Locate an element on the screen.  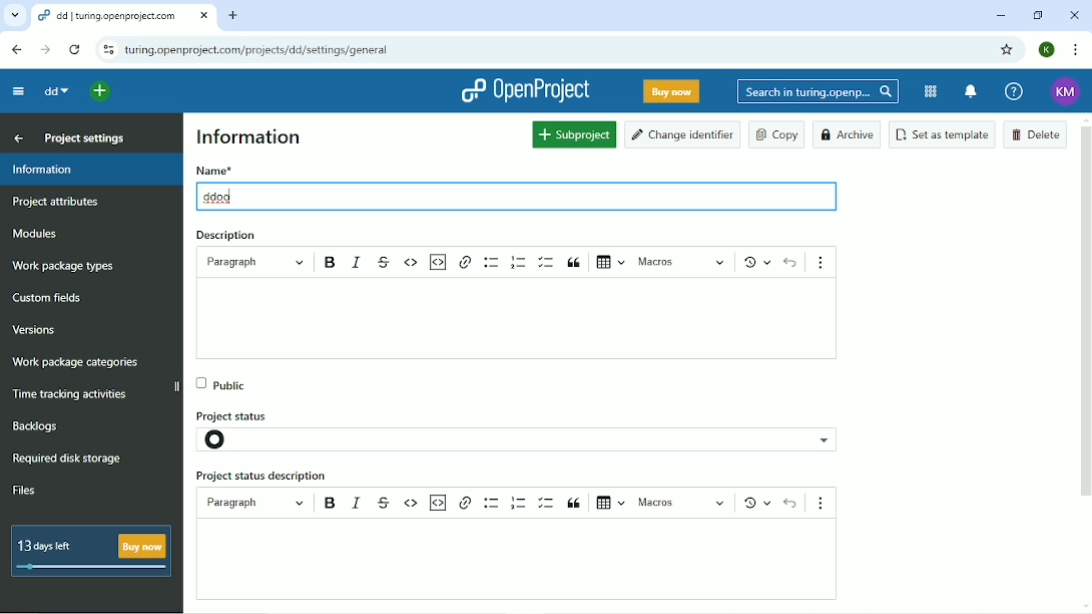
Block quote is located at coordinates (575, 263).